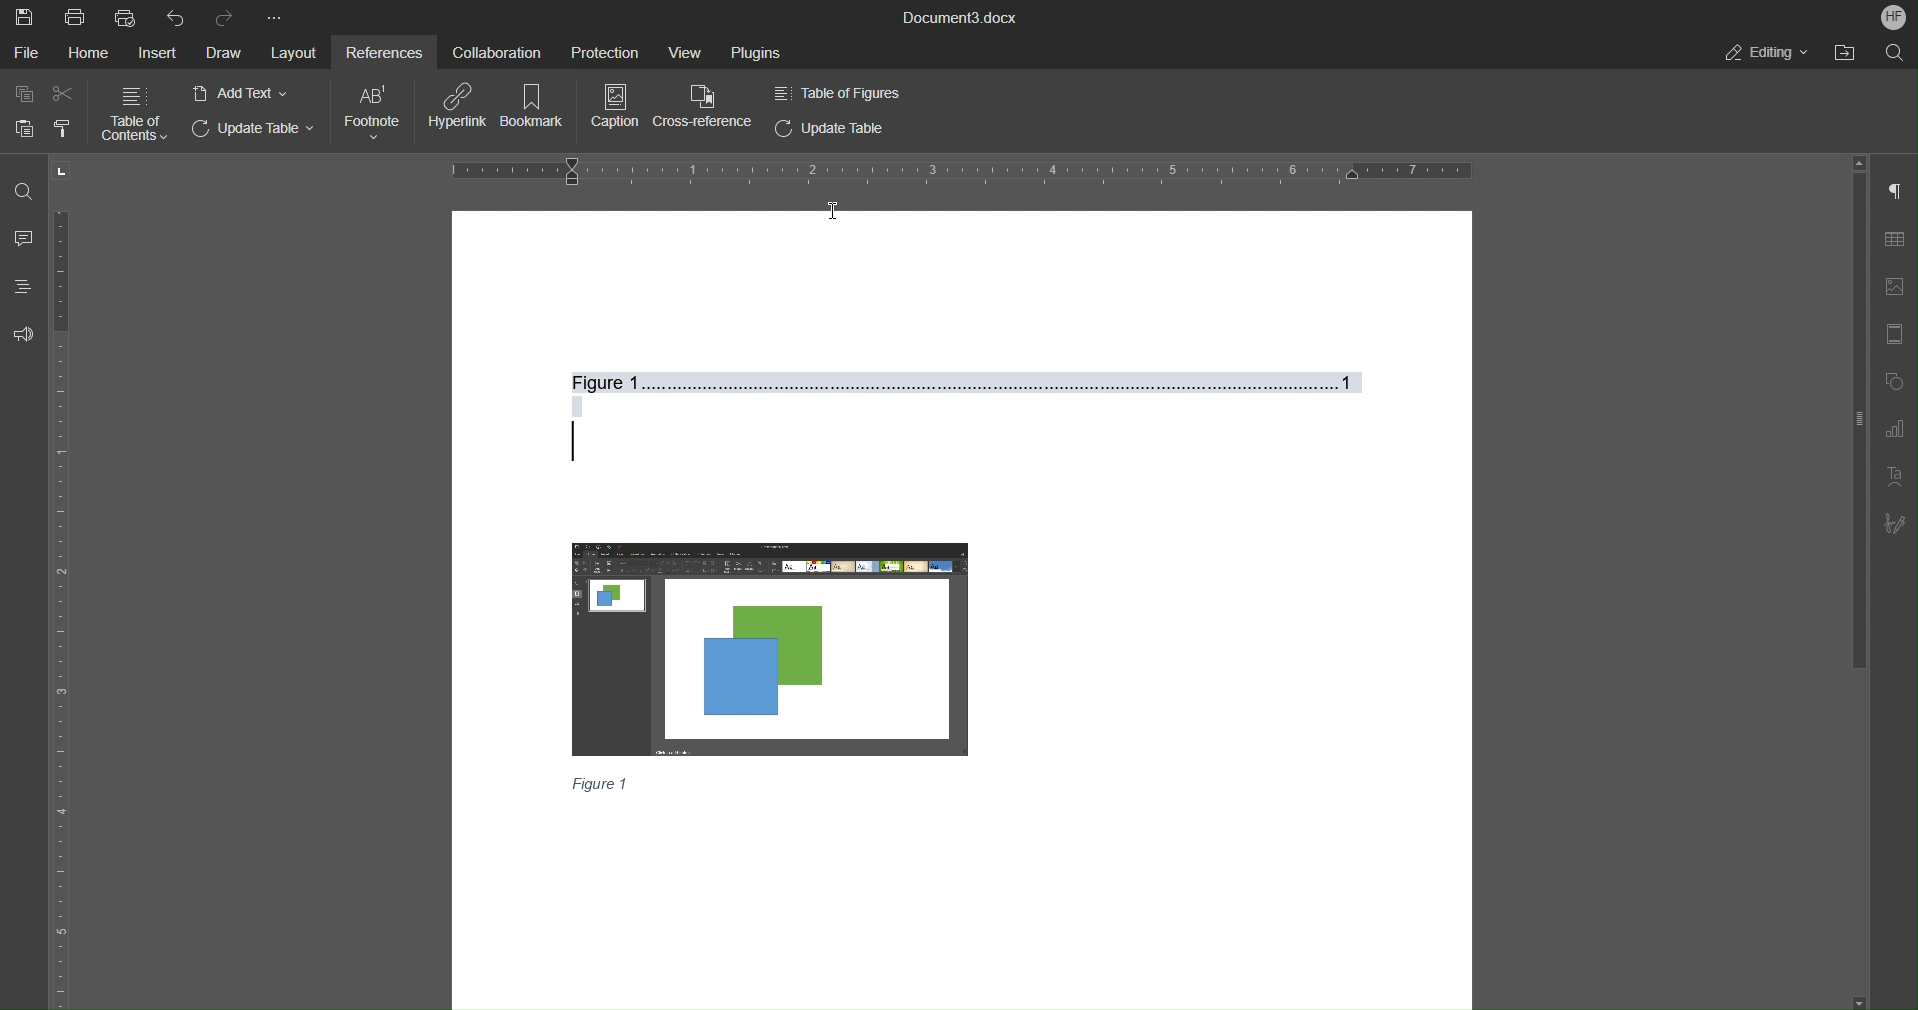 This screenshot has width=1918, height=1010. What do you see at coordinates (1898, 478) in the screenshot?
I see `Text Art` at bounding box center [1898, 478].